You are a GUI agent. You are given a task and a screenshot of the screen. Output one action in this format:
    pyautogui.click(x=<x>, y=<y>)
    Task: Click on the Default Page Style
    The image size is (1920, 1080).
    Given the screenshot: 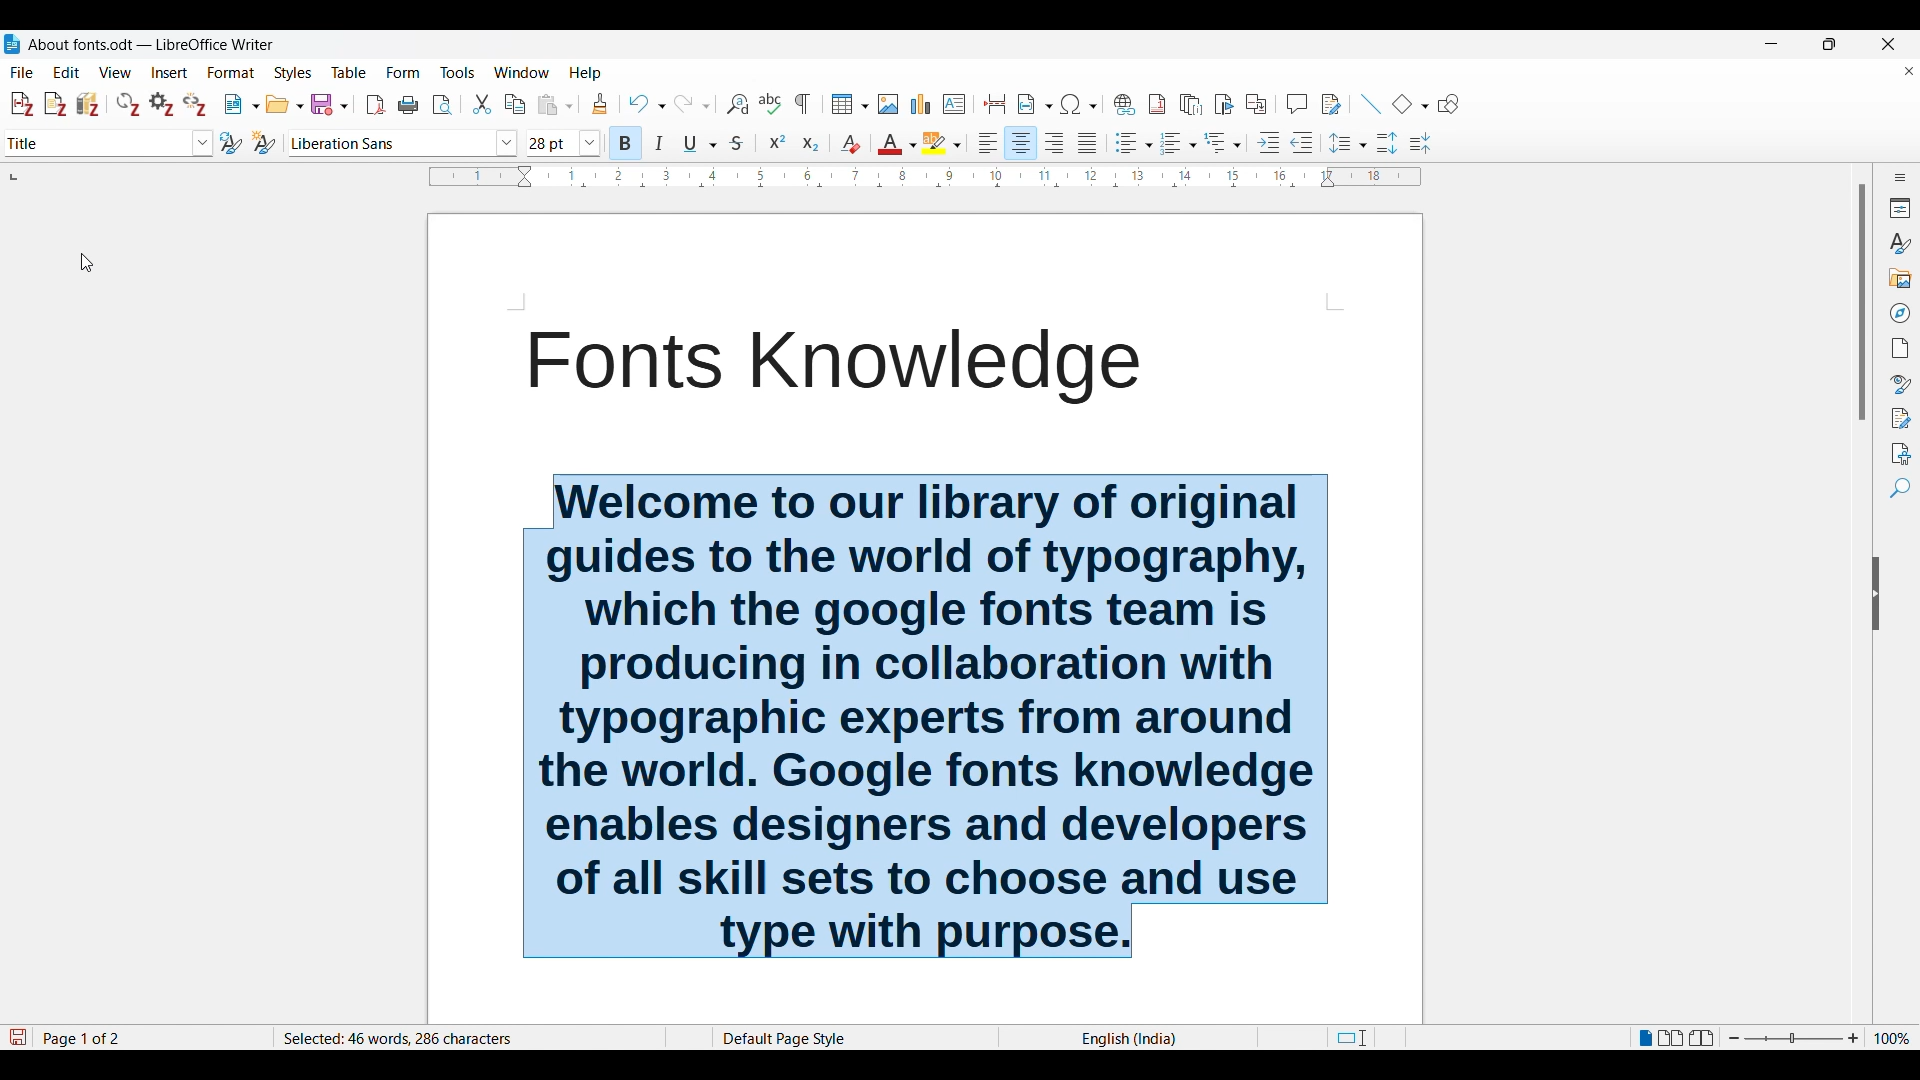 What is the action you would take?
    pyautogui.click(x=789, y=1039)
    